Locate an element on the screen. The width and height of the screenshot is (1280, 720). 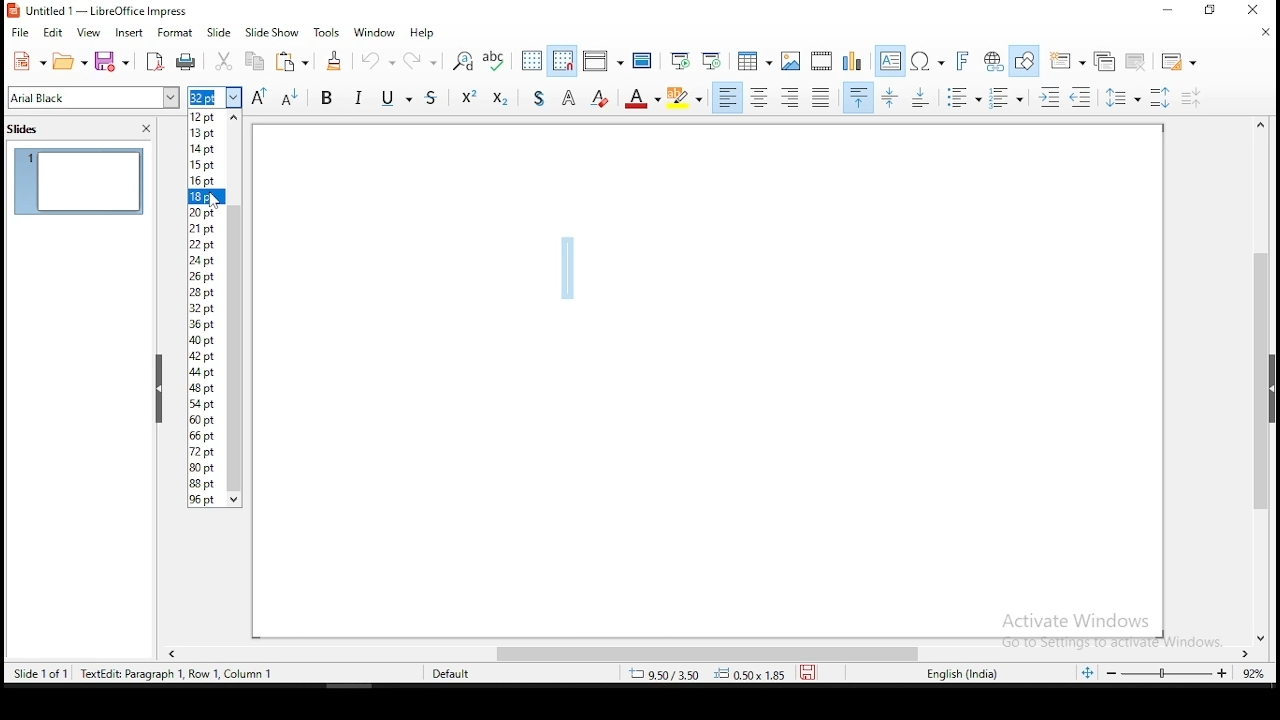
13 is located at coordinates (206, 131).